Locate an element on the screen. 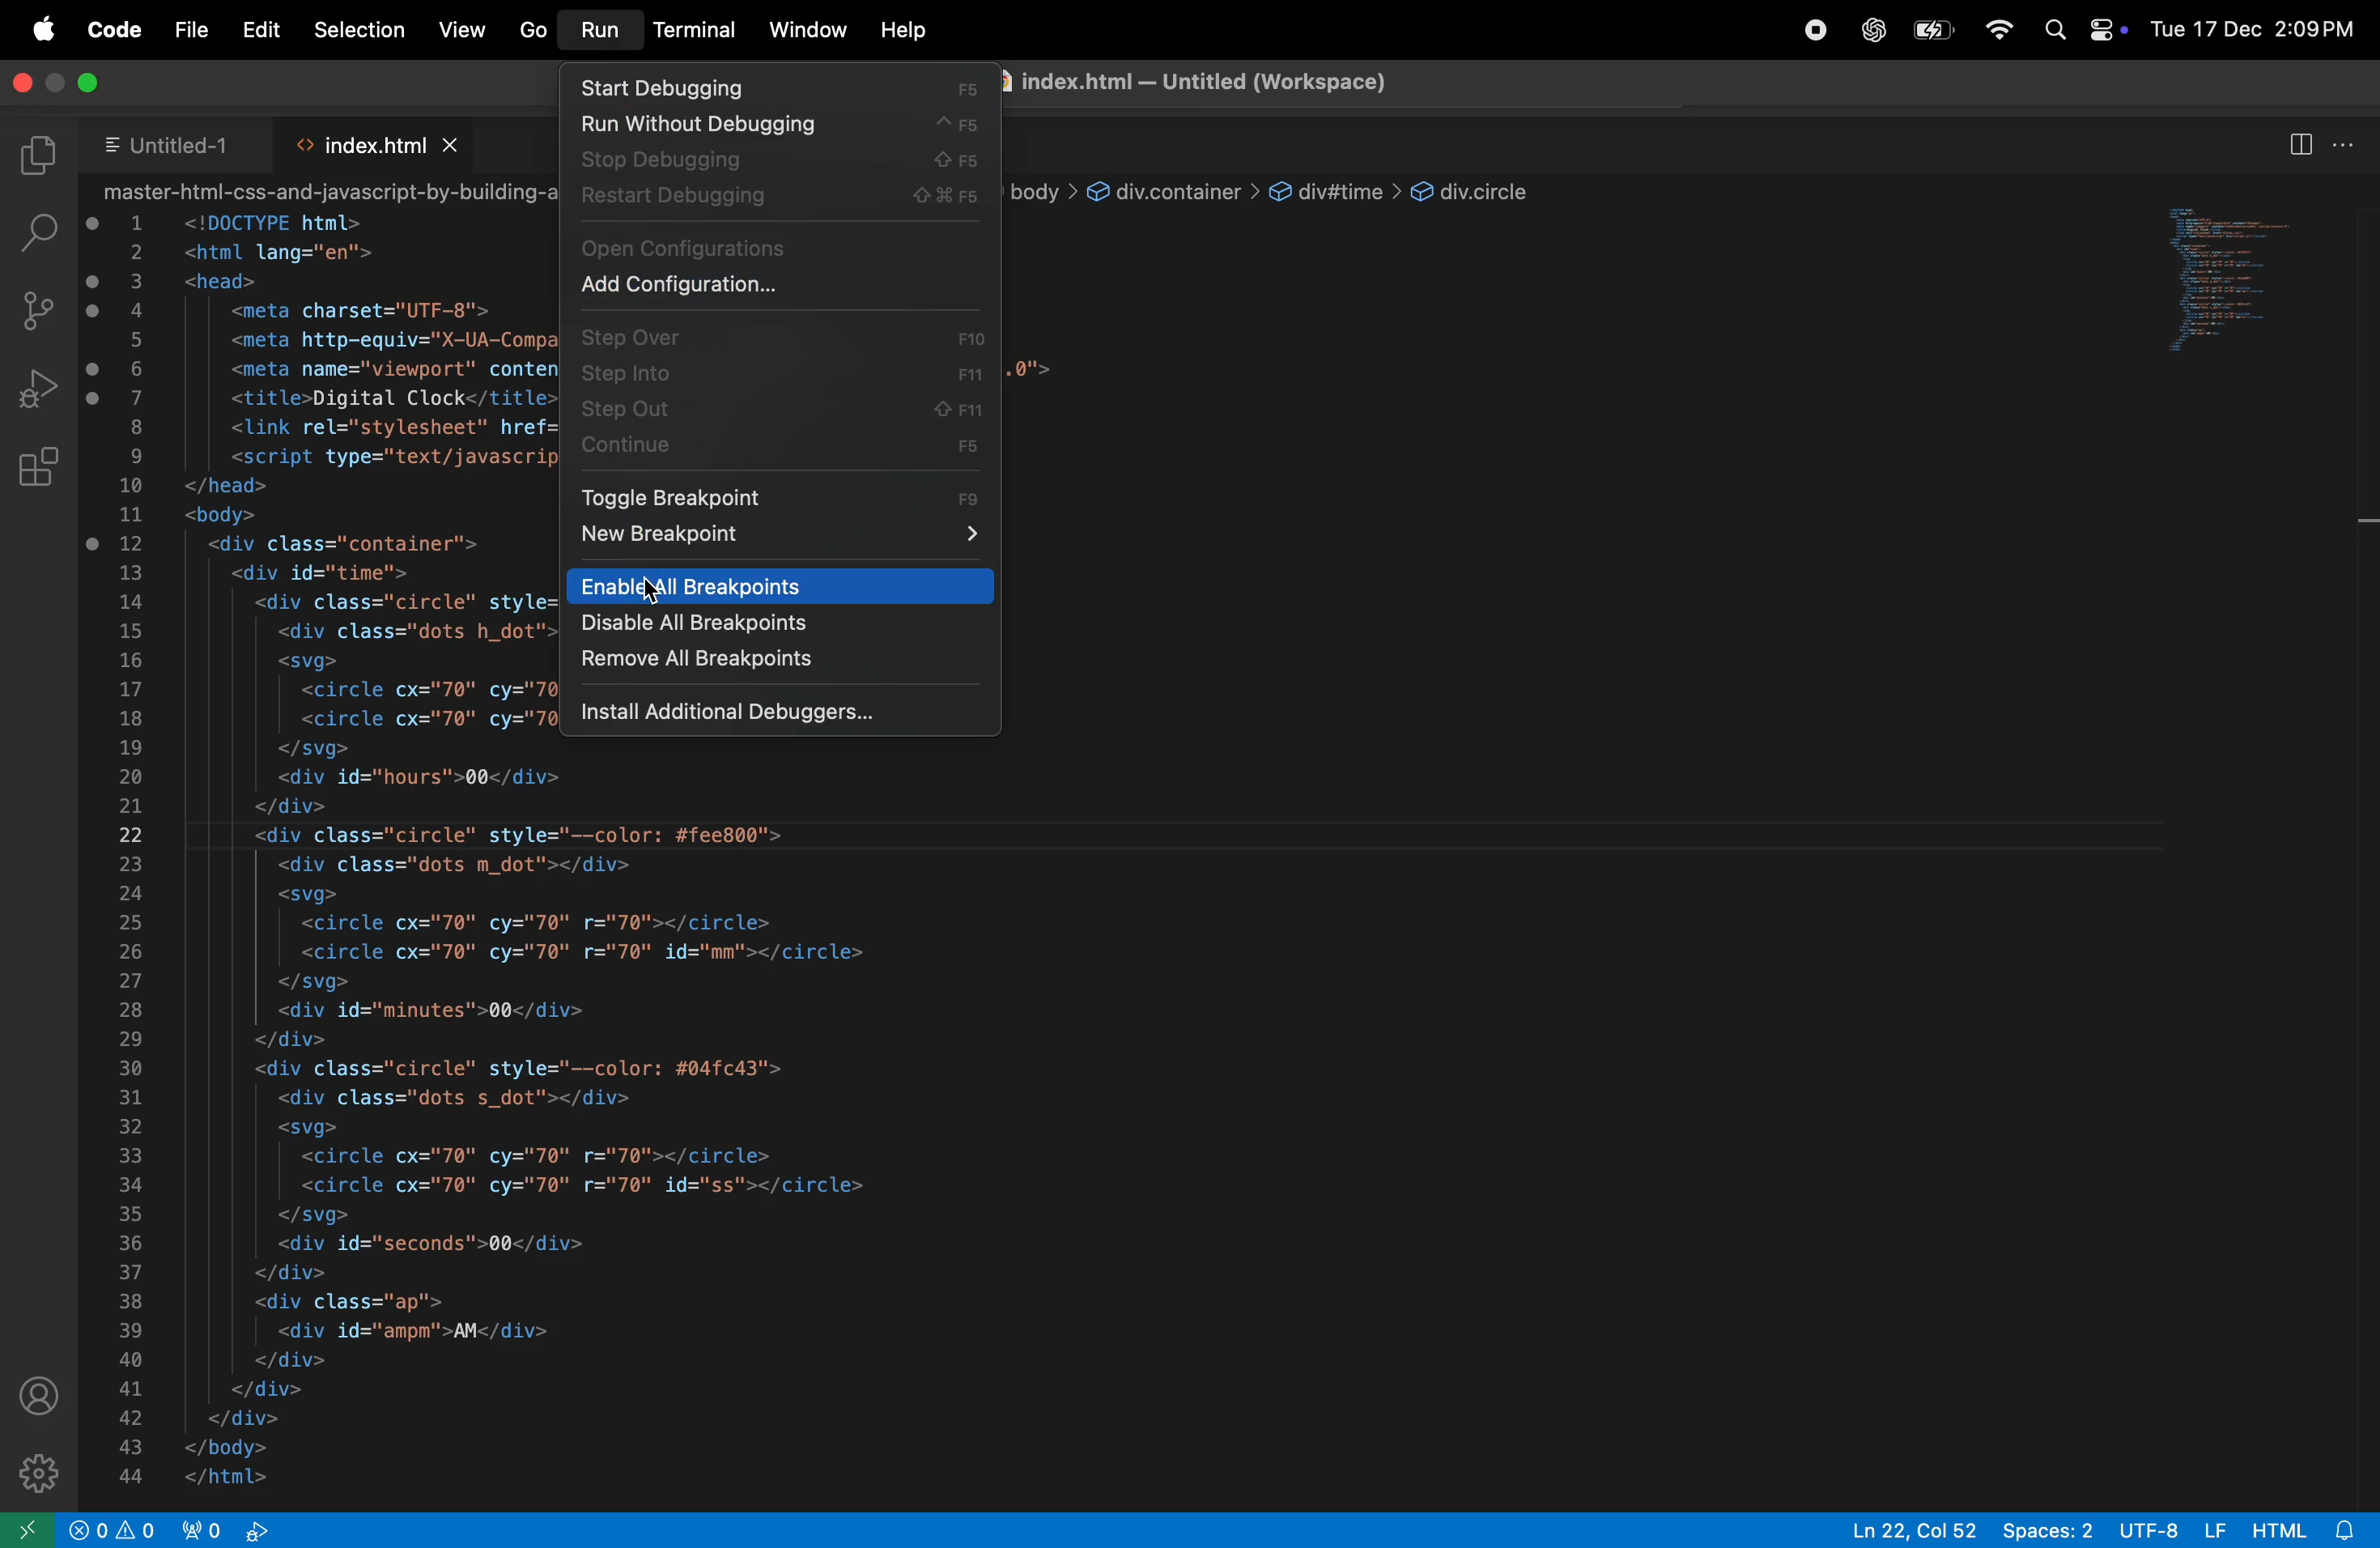  explore is located at coordinates (36, 156).